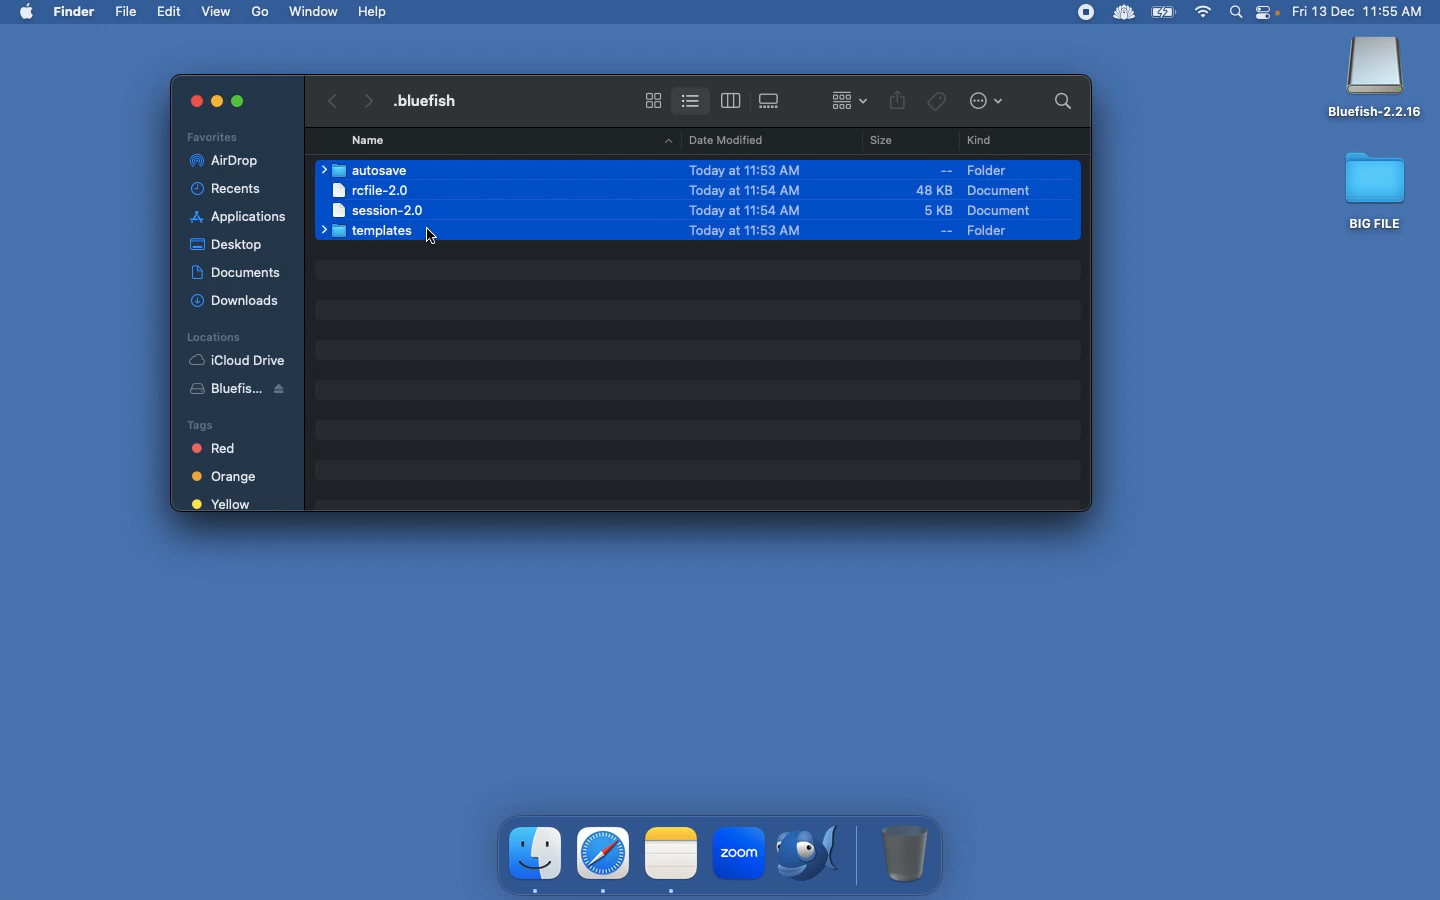 The image size is (1440, 900). I want to click on safari, so click(604, 853).